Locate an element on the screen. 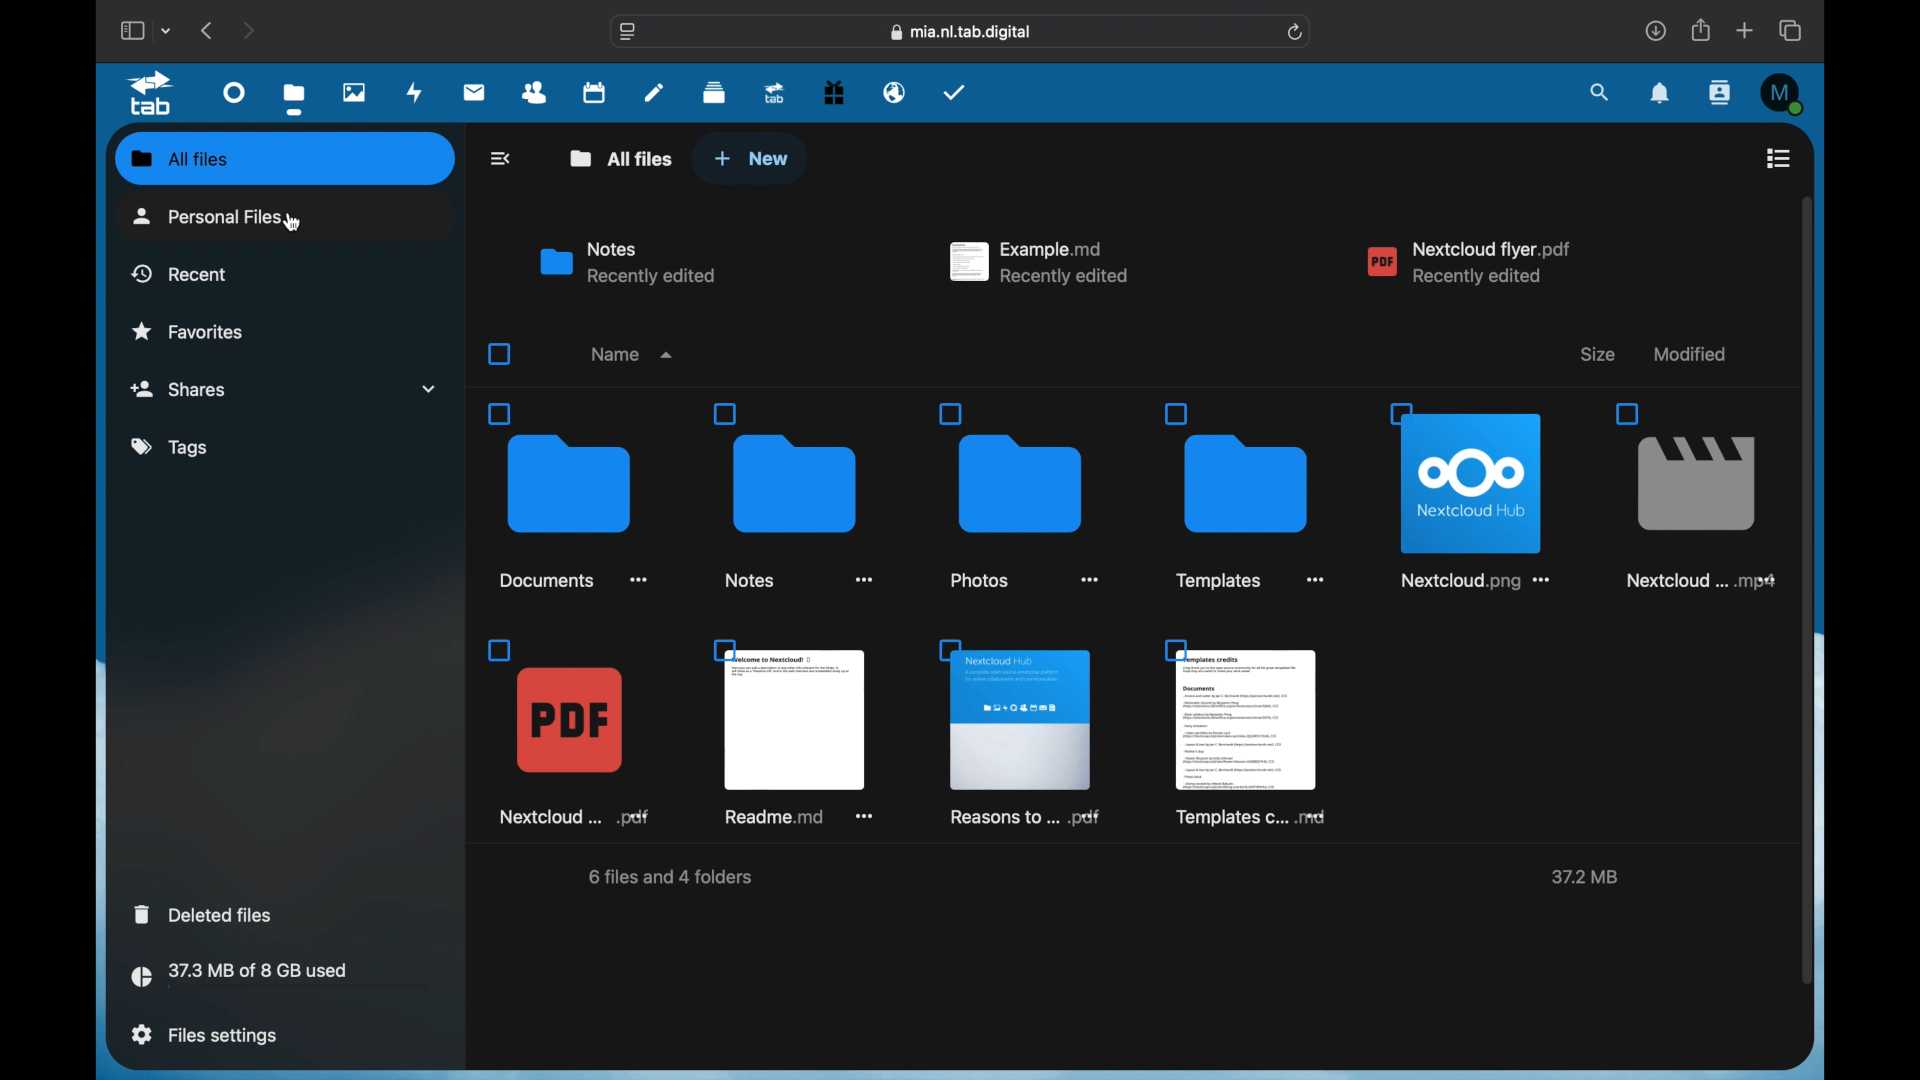  cursor is located at coordinates (288, 221).